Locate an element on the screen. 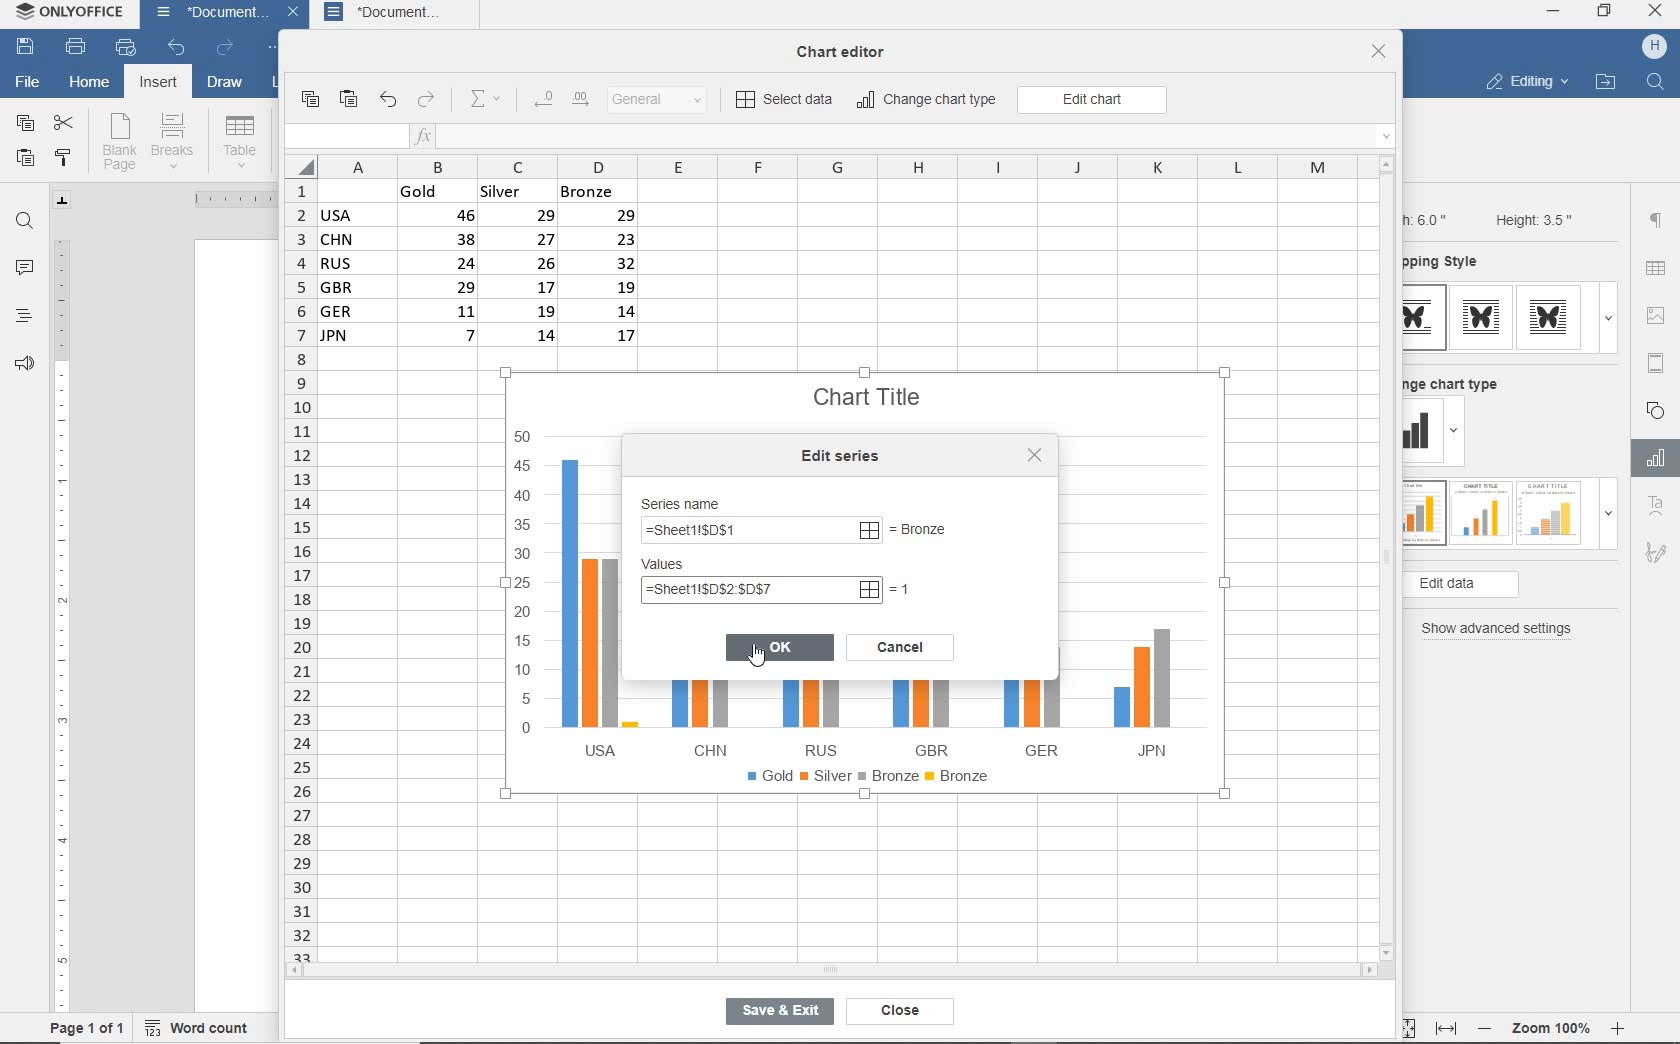 The image size is (1680, 1044). close is located at coordinates (895, 1011).